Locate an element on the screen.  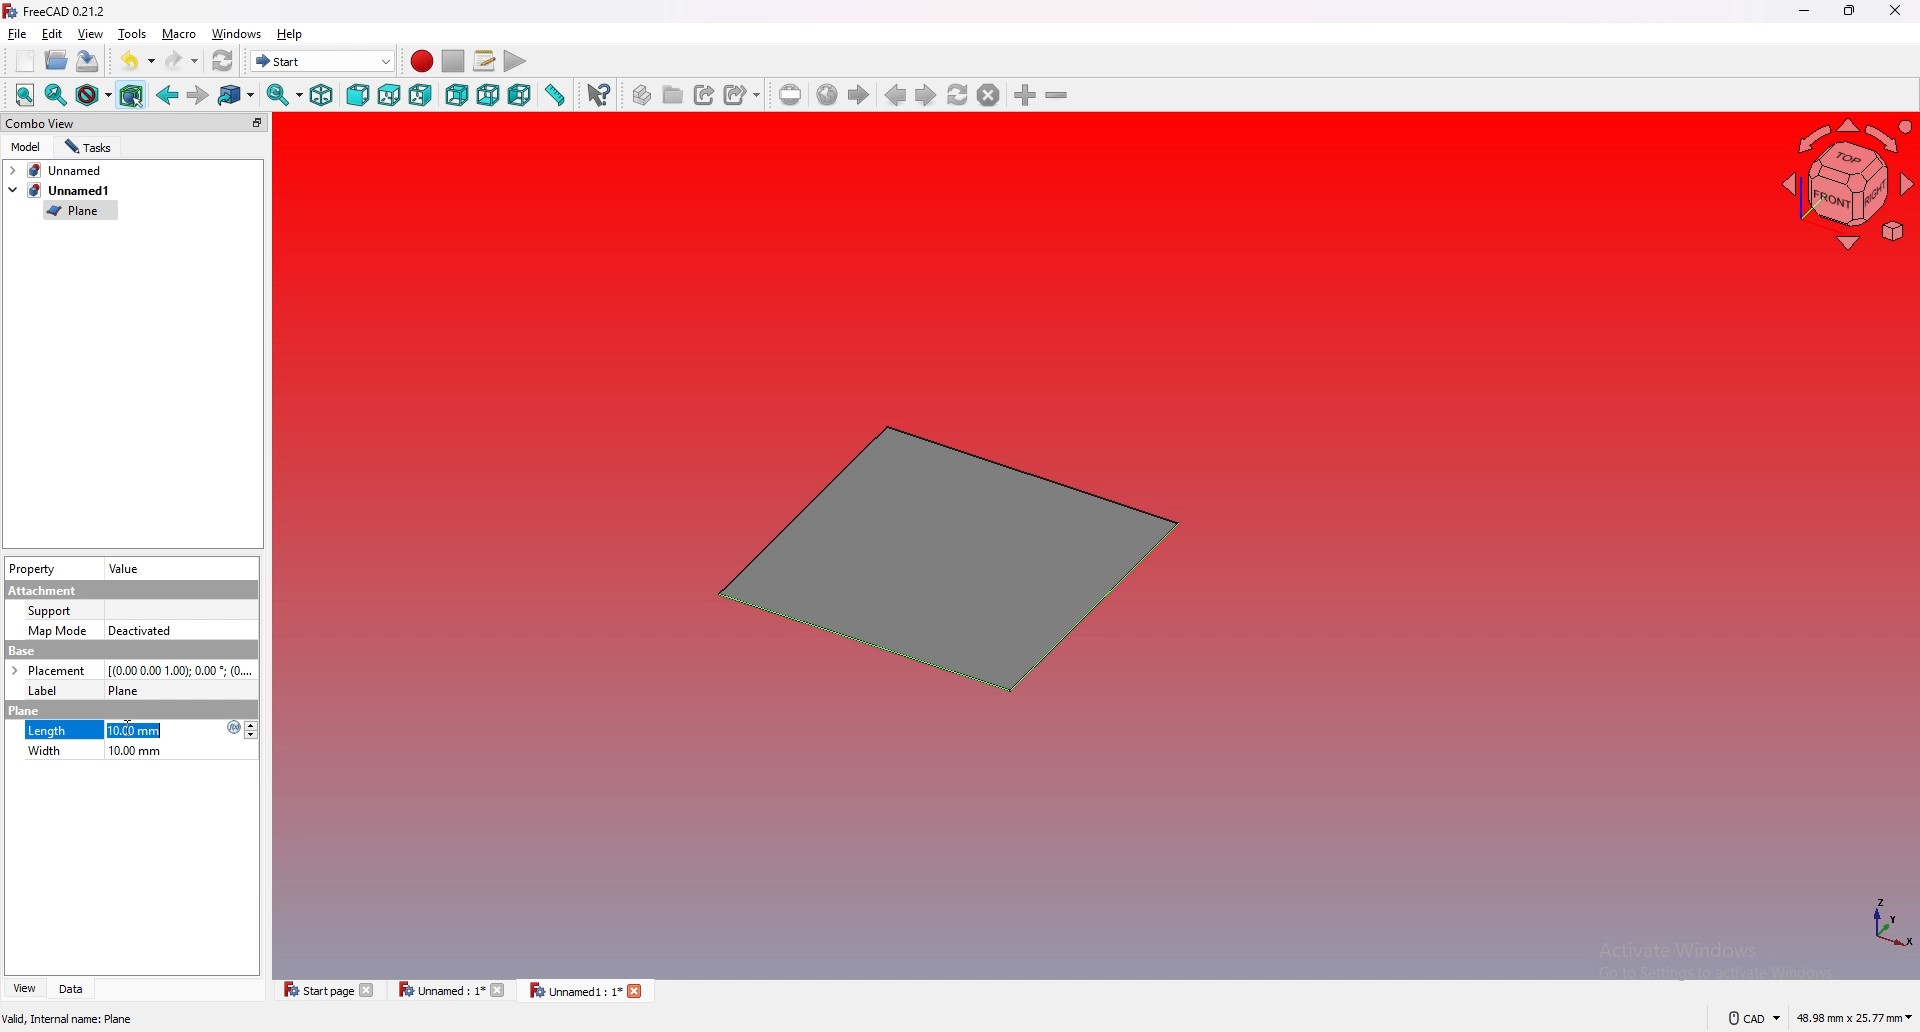
record macros is located at coordinates (422, 62).